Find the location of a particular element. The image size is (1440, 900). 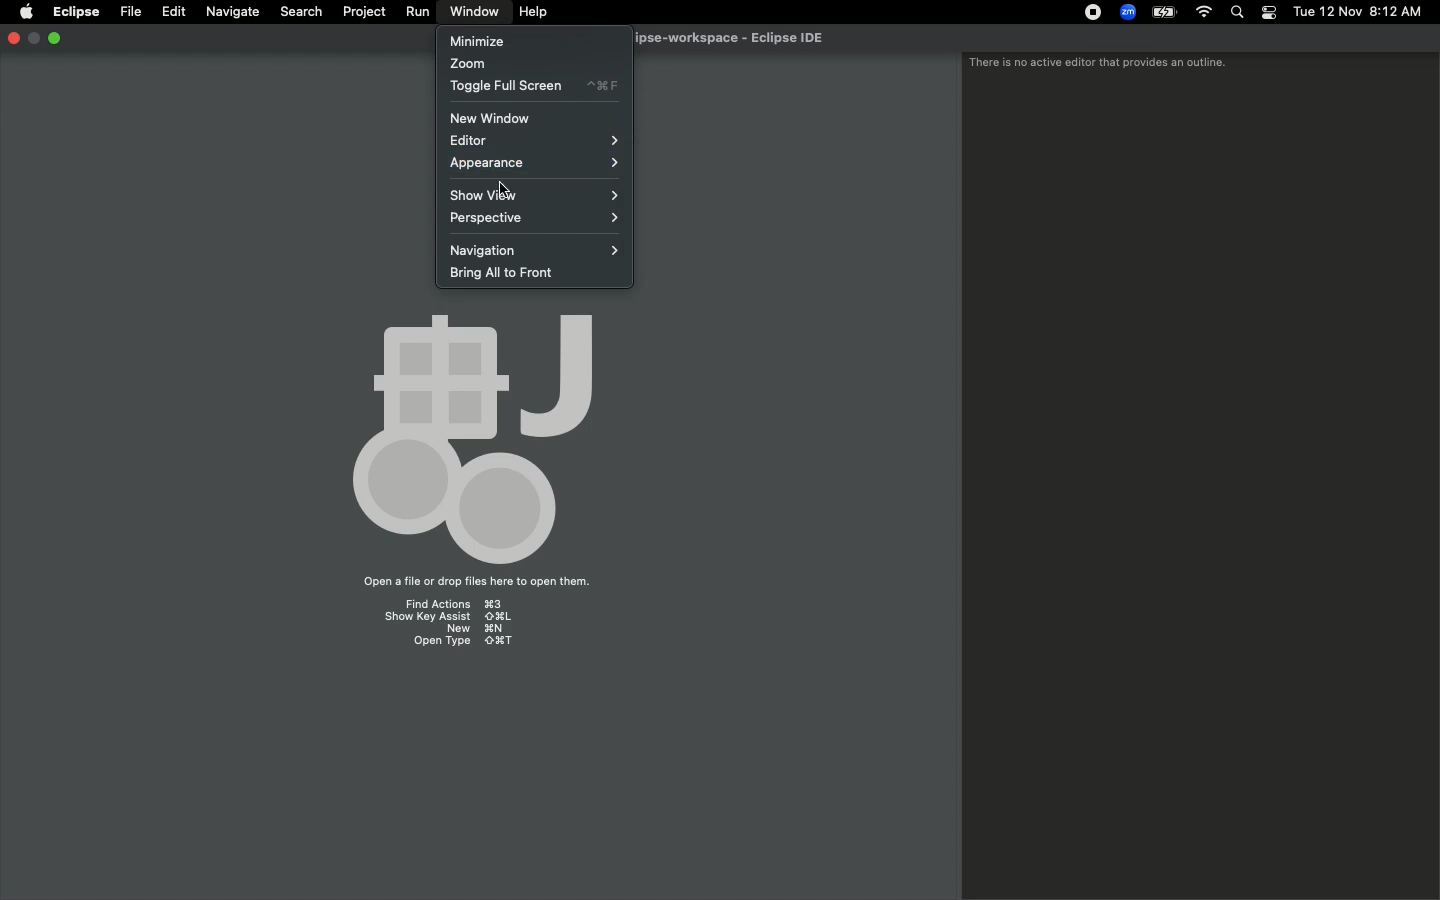

Edit is located at coordinates (171, 10).